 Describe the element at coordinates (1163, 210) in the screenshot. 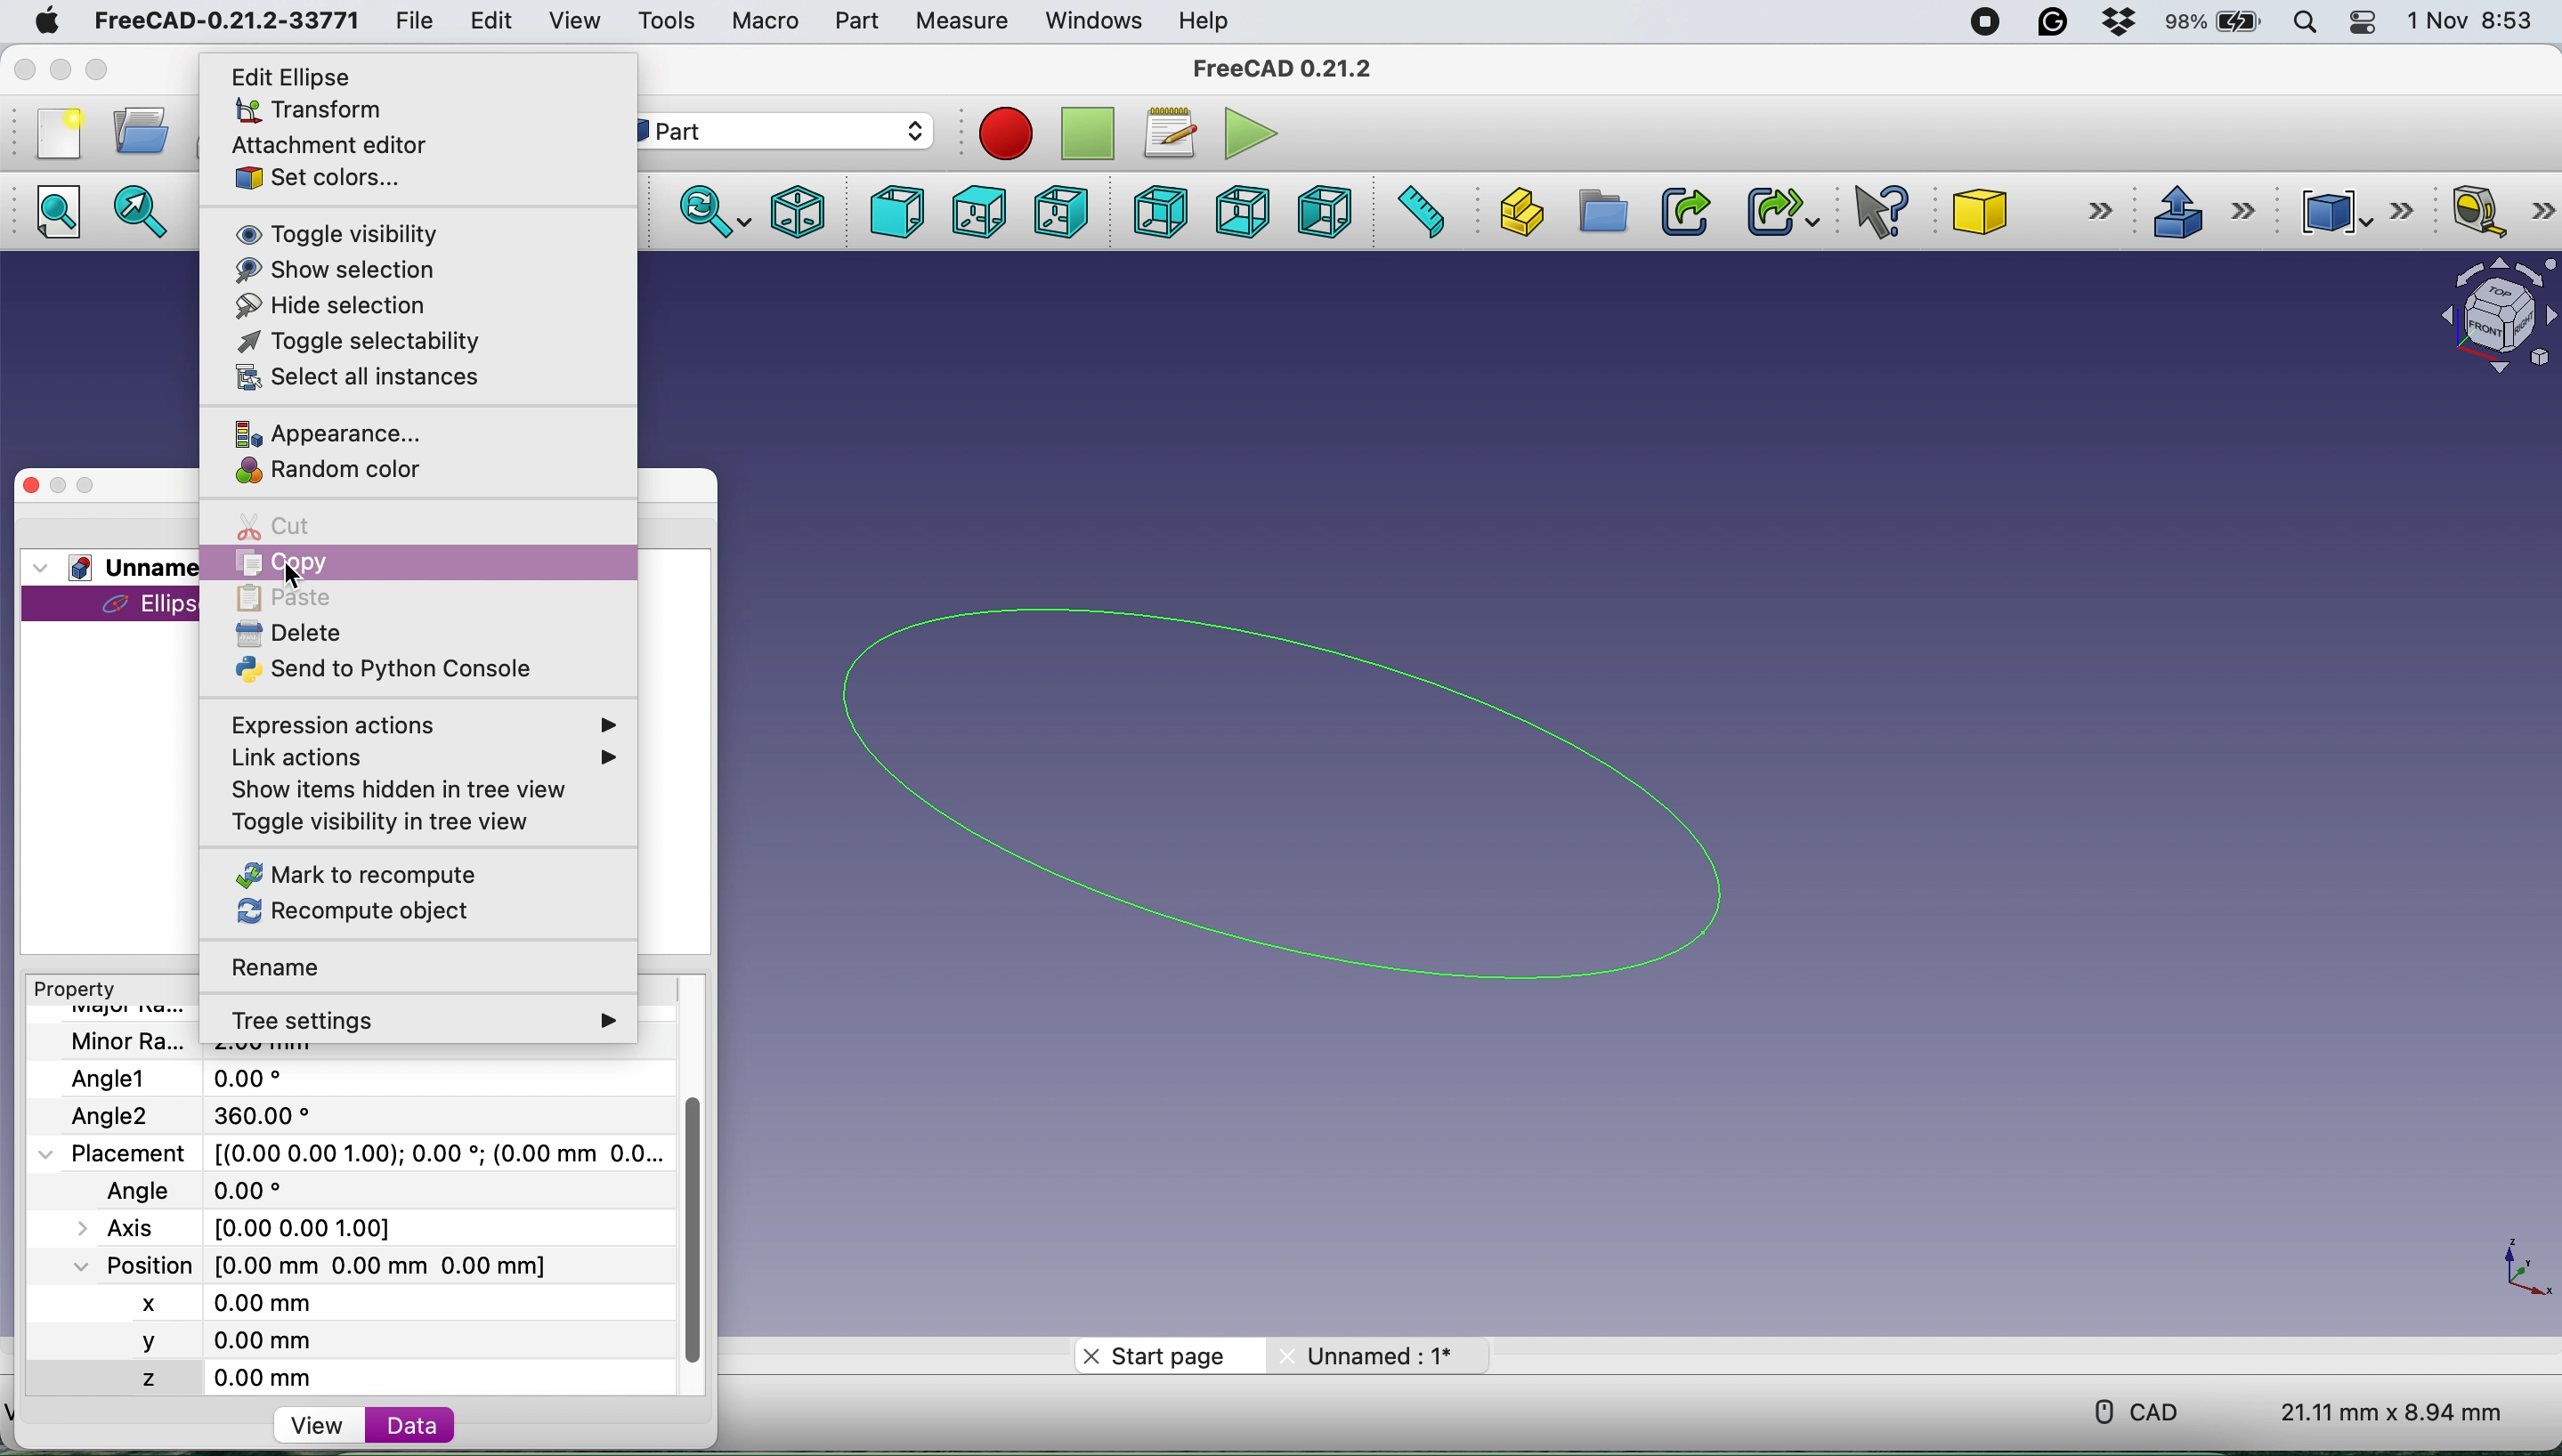

I see `rear` at that location.